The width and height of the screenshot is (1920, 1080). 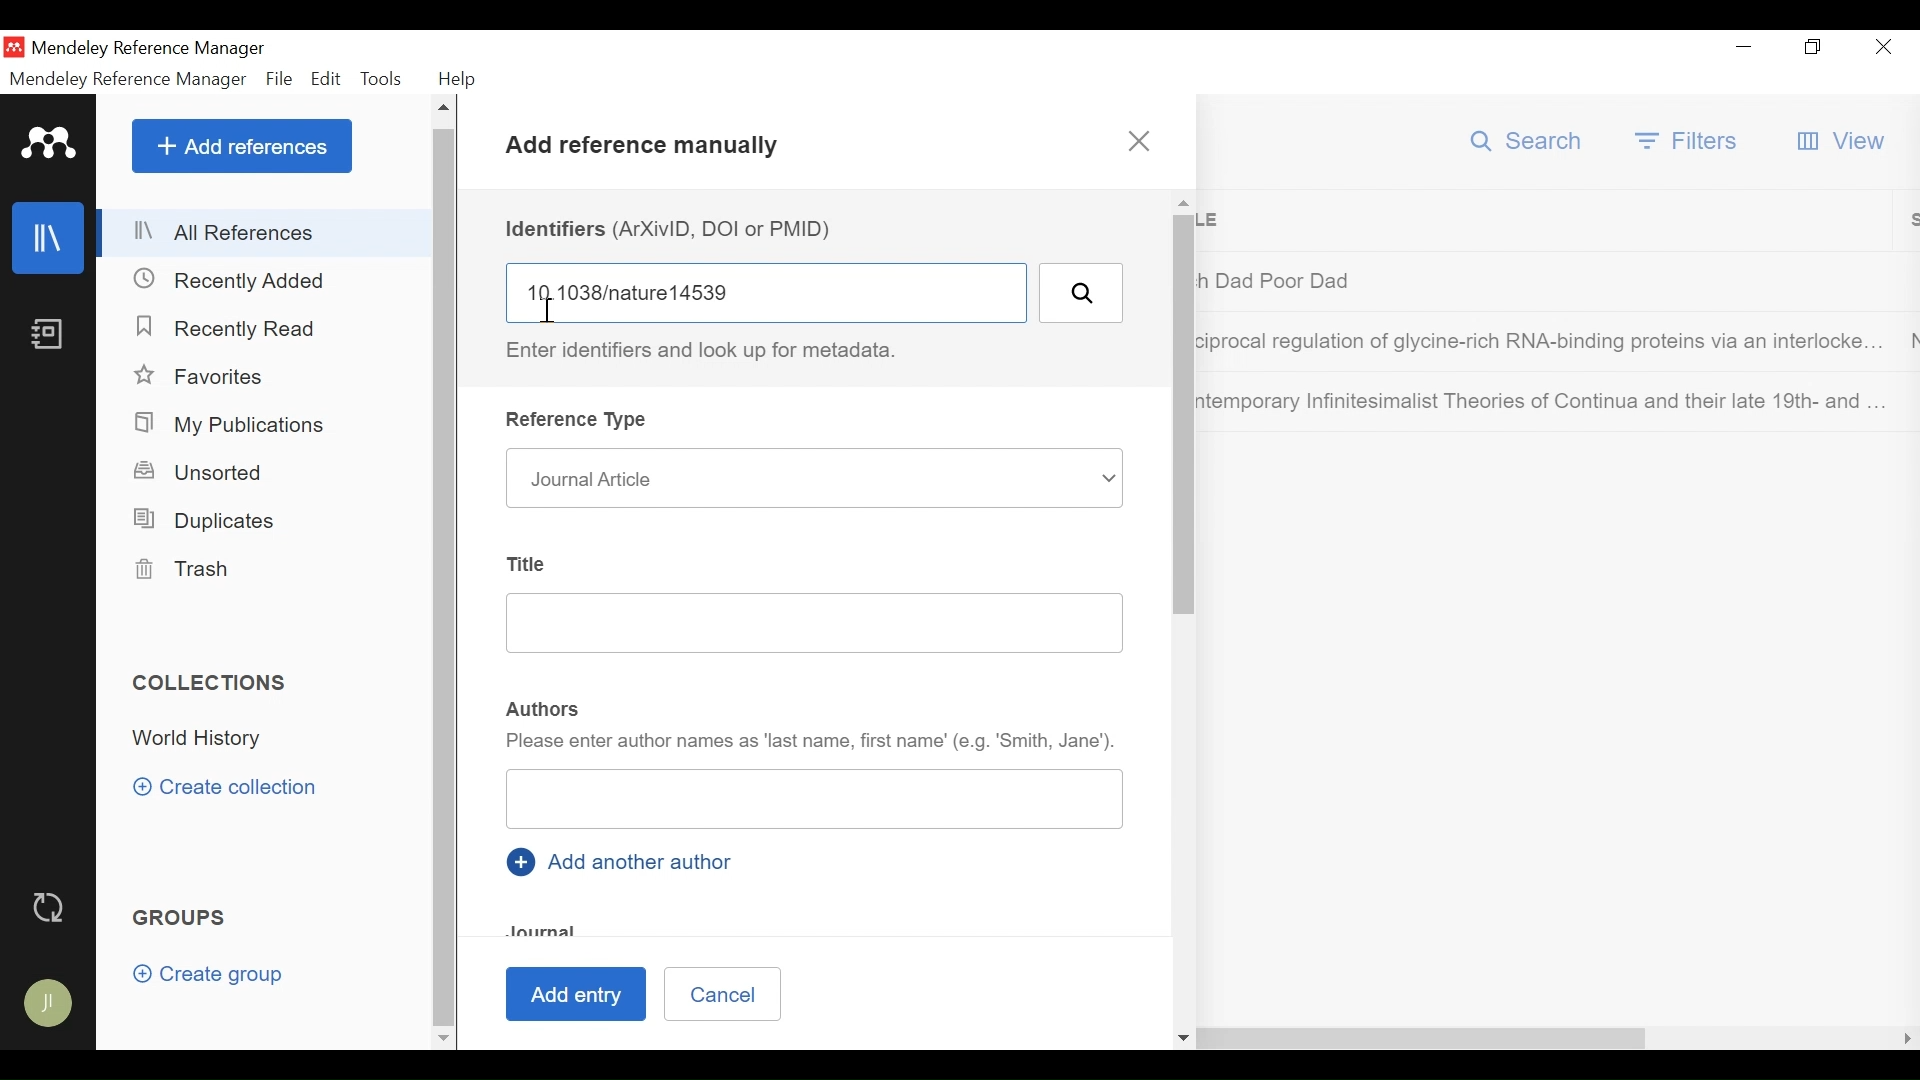 I want to click on Search , so click(x=1528, y=141).